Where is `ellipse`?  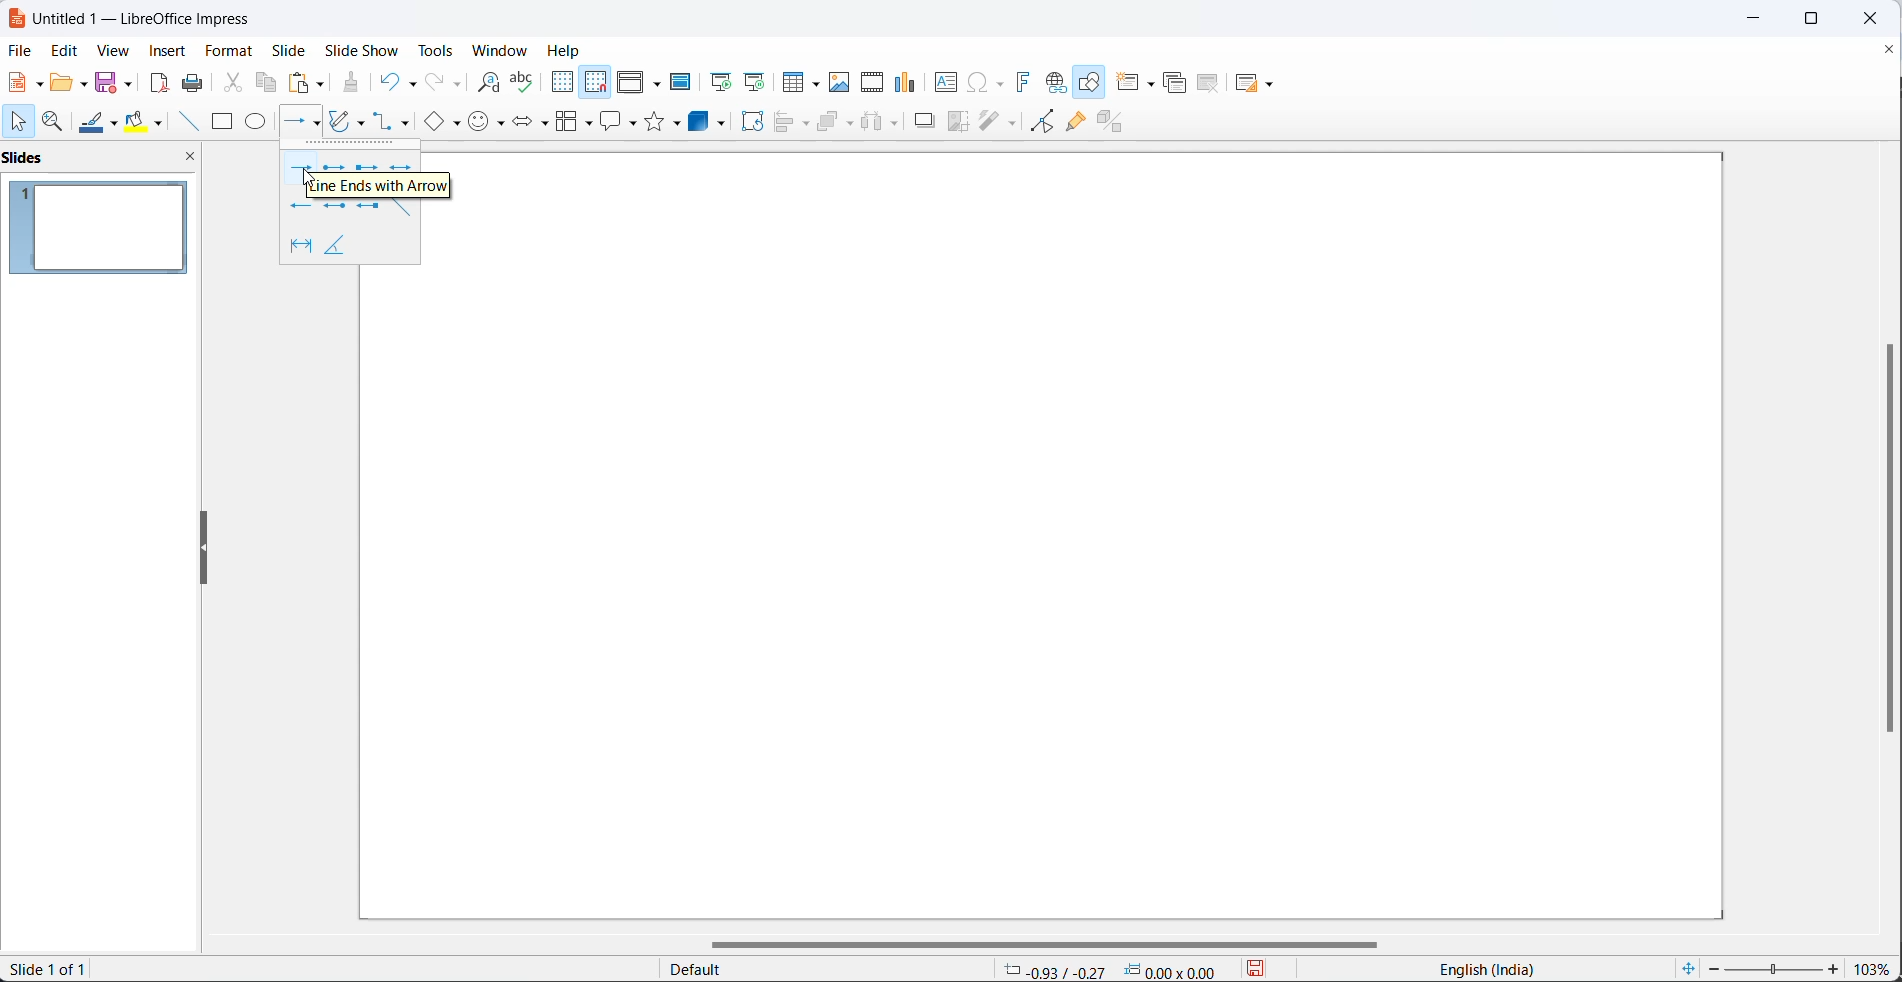 ellipse is located at coordinates (256, 123).